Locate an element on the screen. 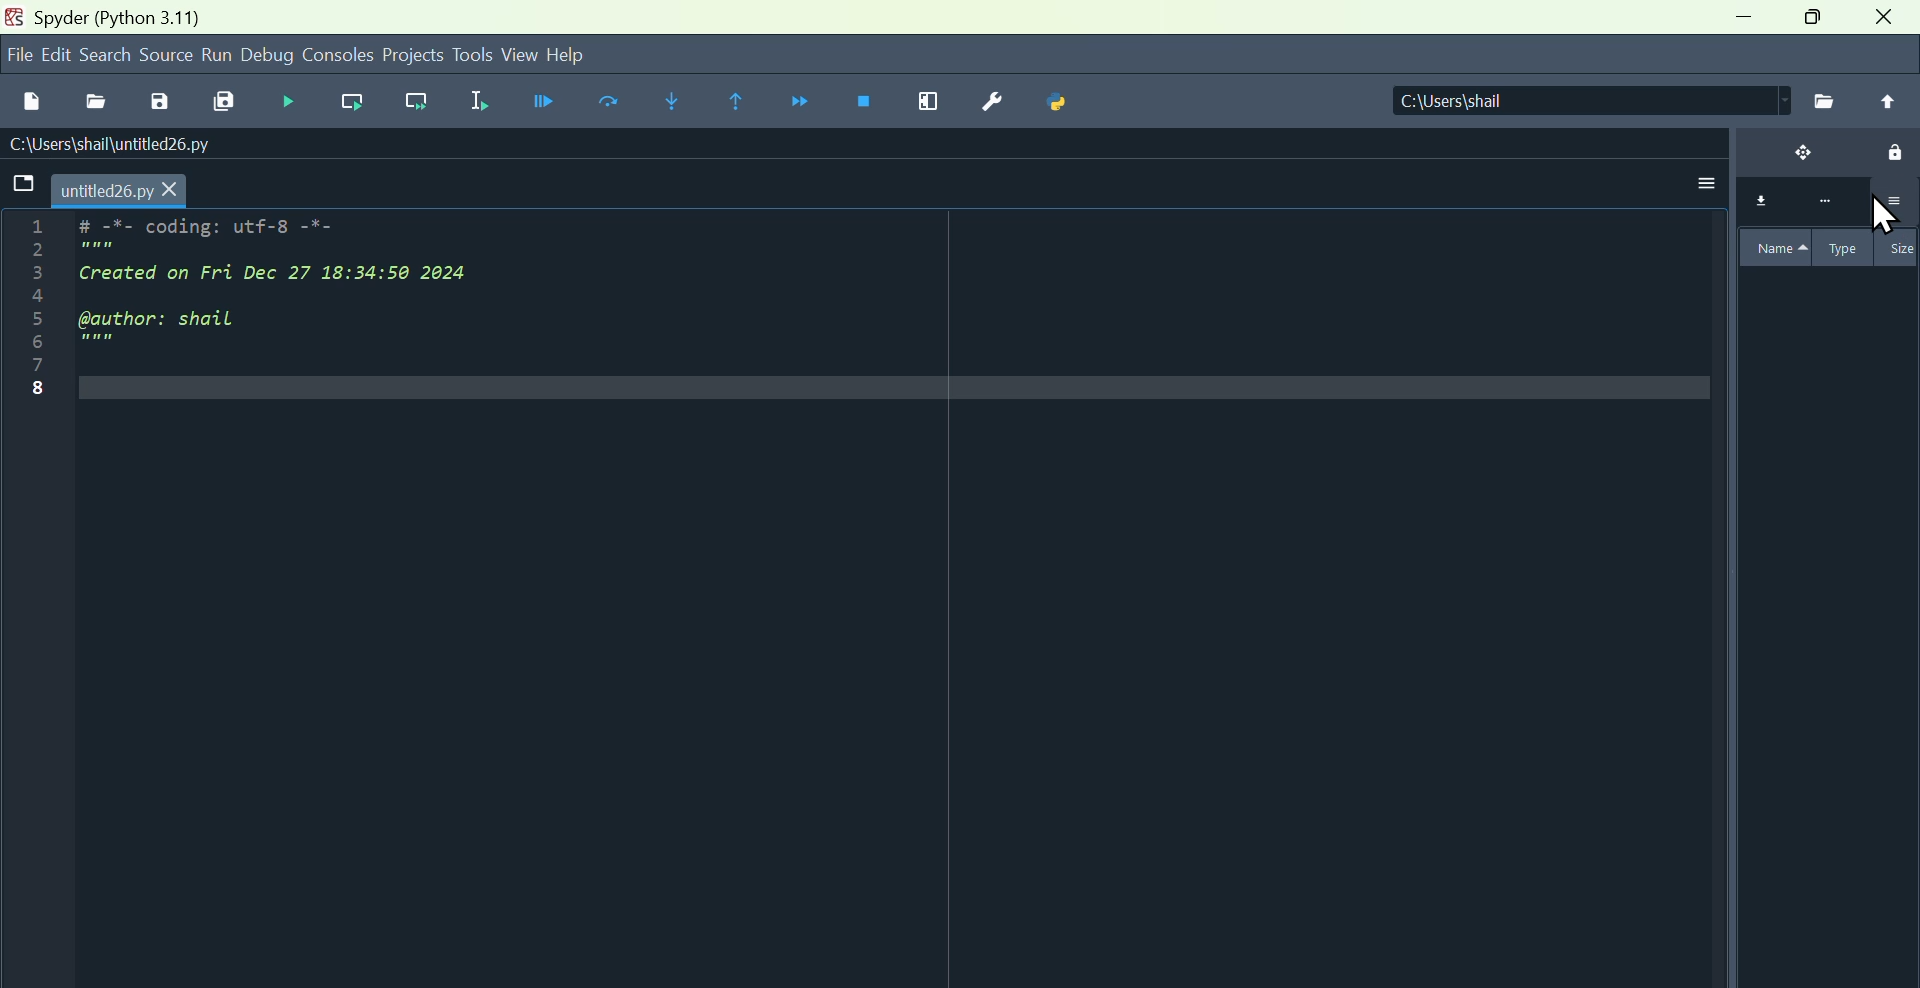 The width and height of the screenshot is (1920, 988). Source is located at coordinates (166, 56).